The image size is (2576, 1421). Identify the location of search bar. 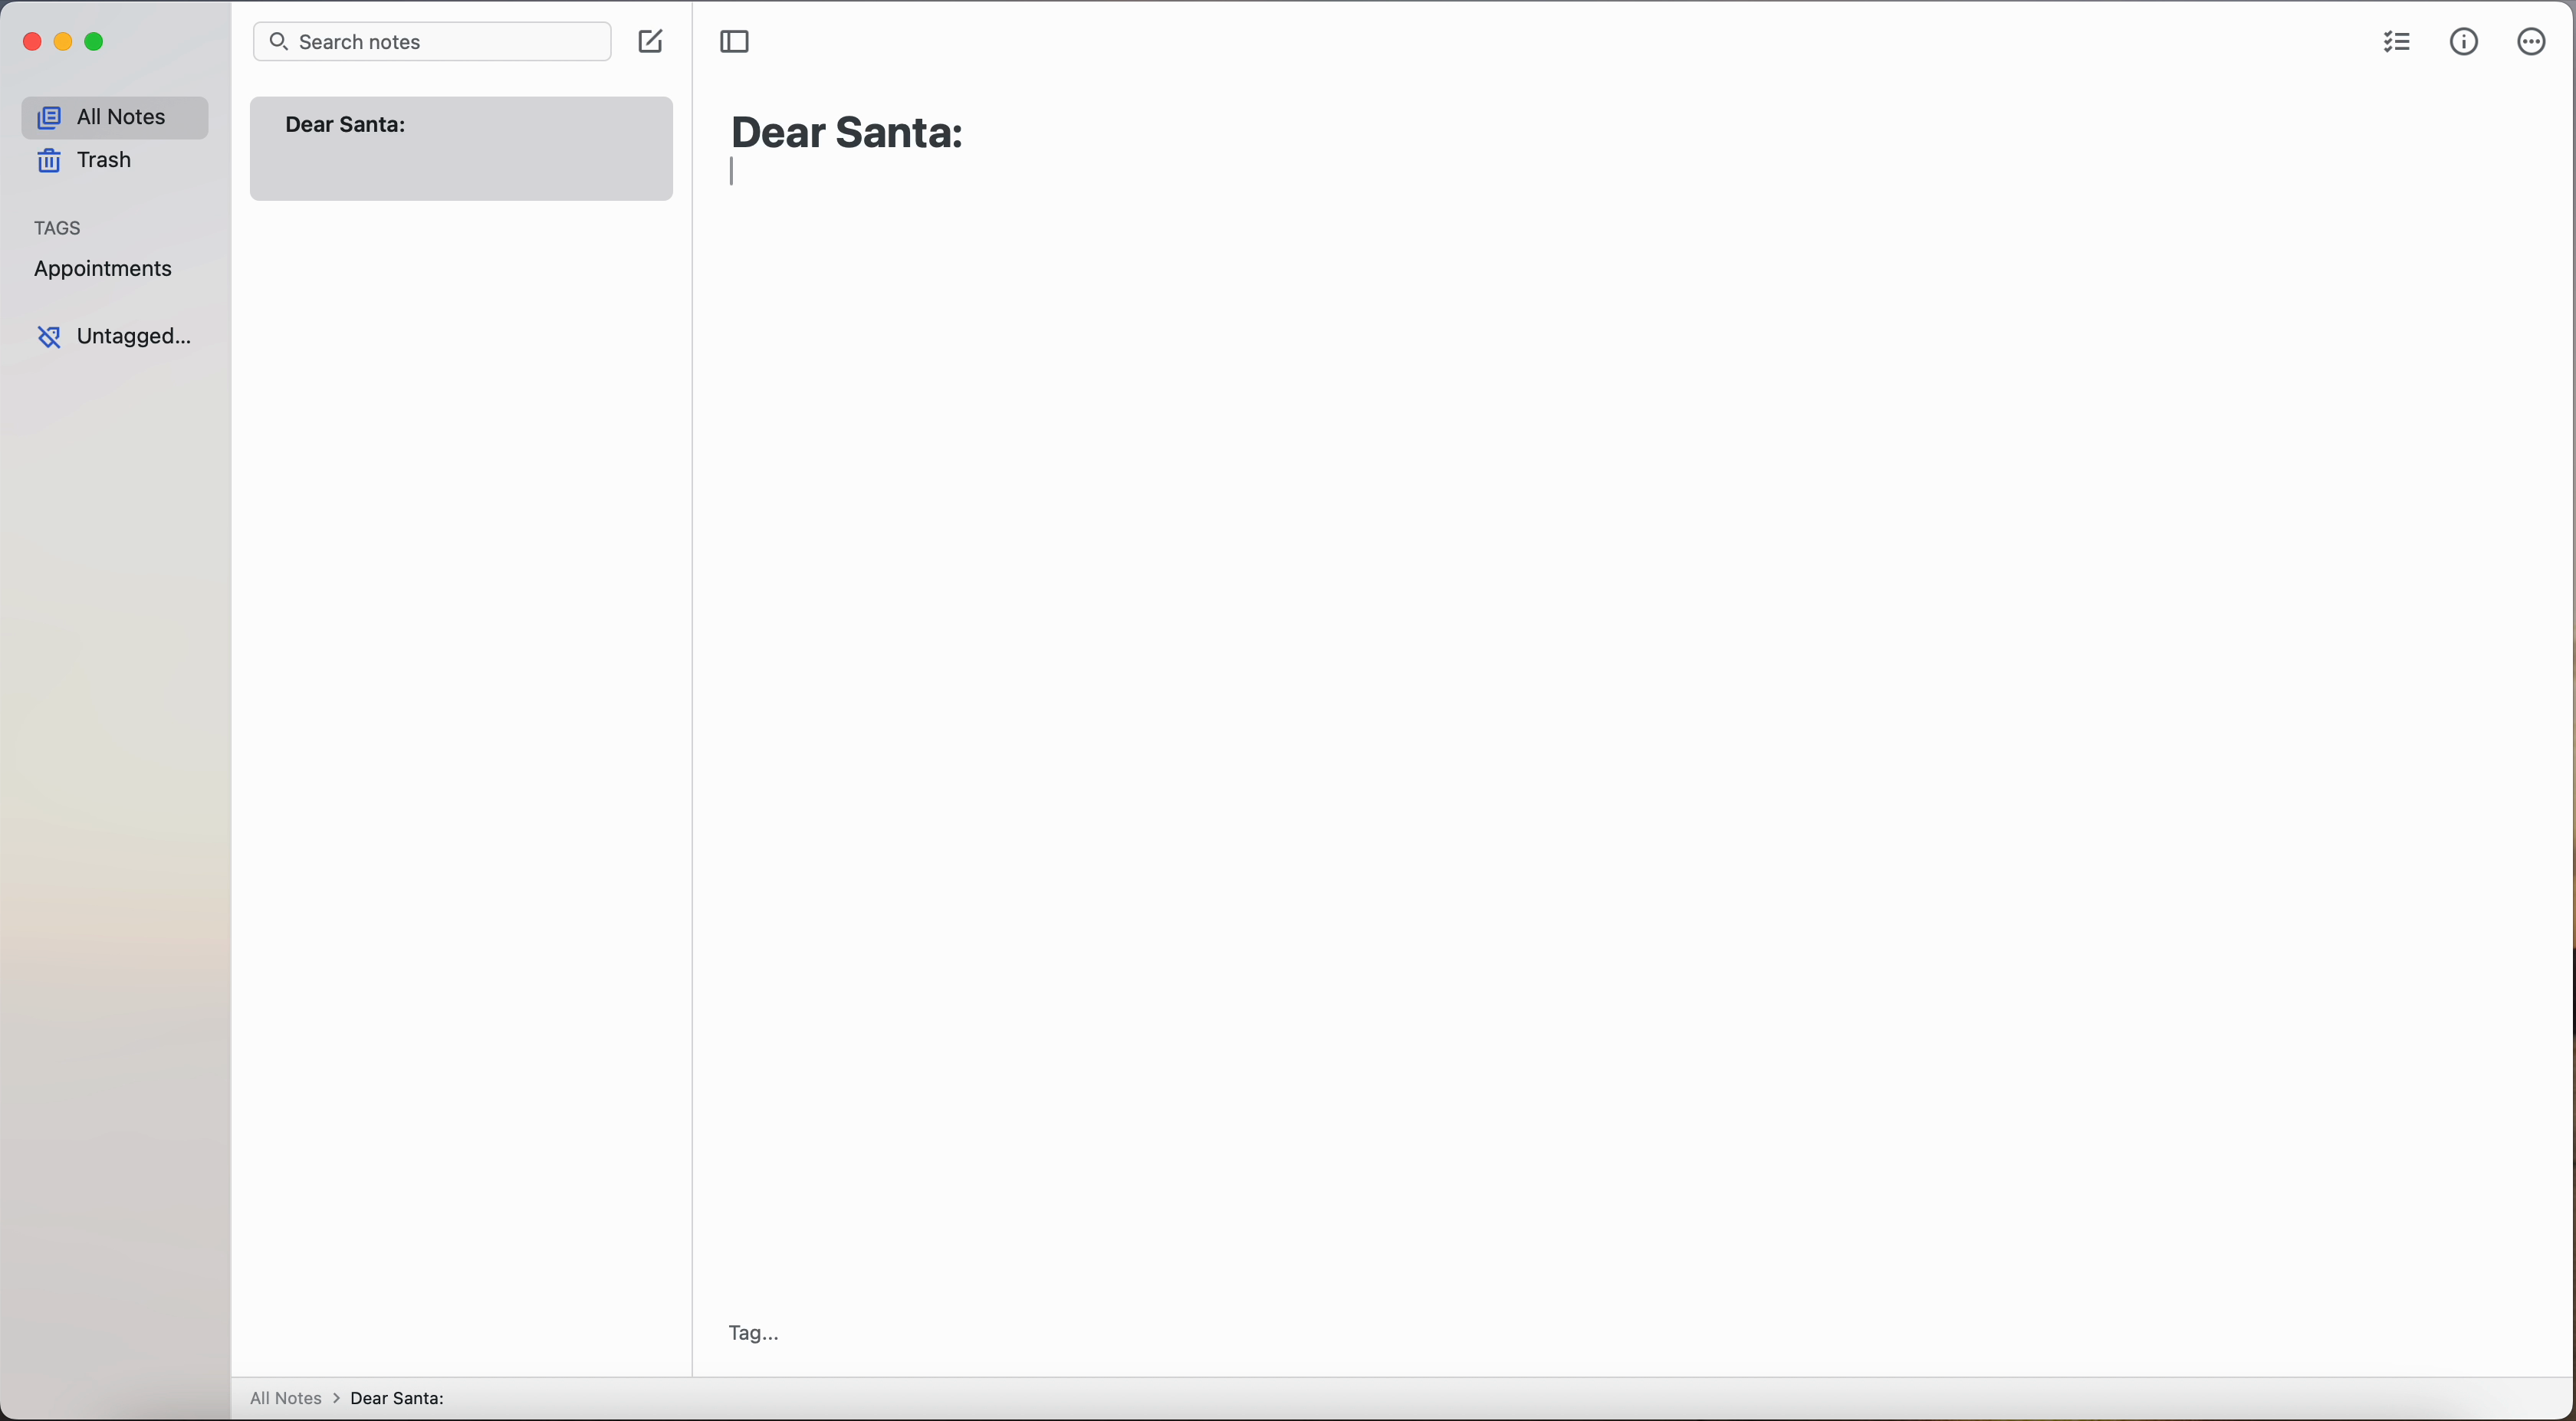
(430, 42).